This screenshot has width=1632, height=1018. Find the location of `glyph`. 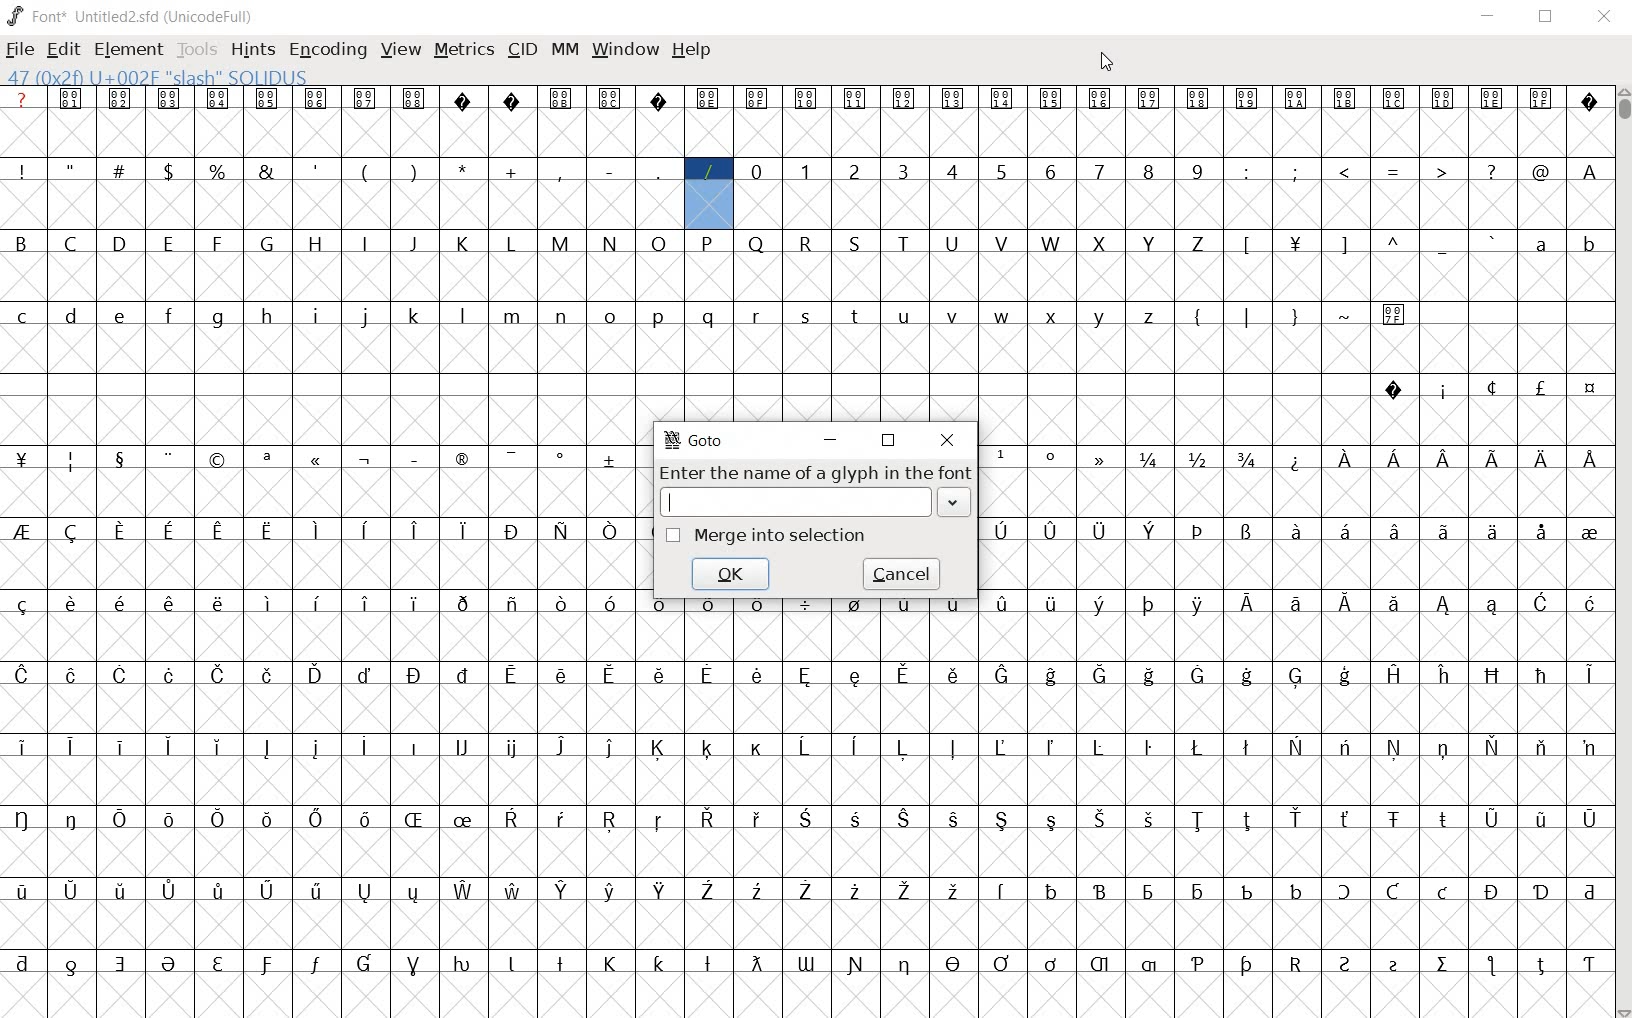

glyph is located at coordinates (707, 99).